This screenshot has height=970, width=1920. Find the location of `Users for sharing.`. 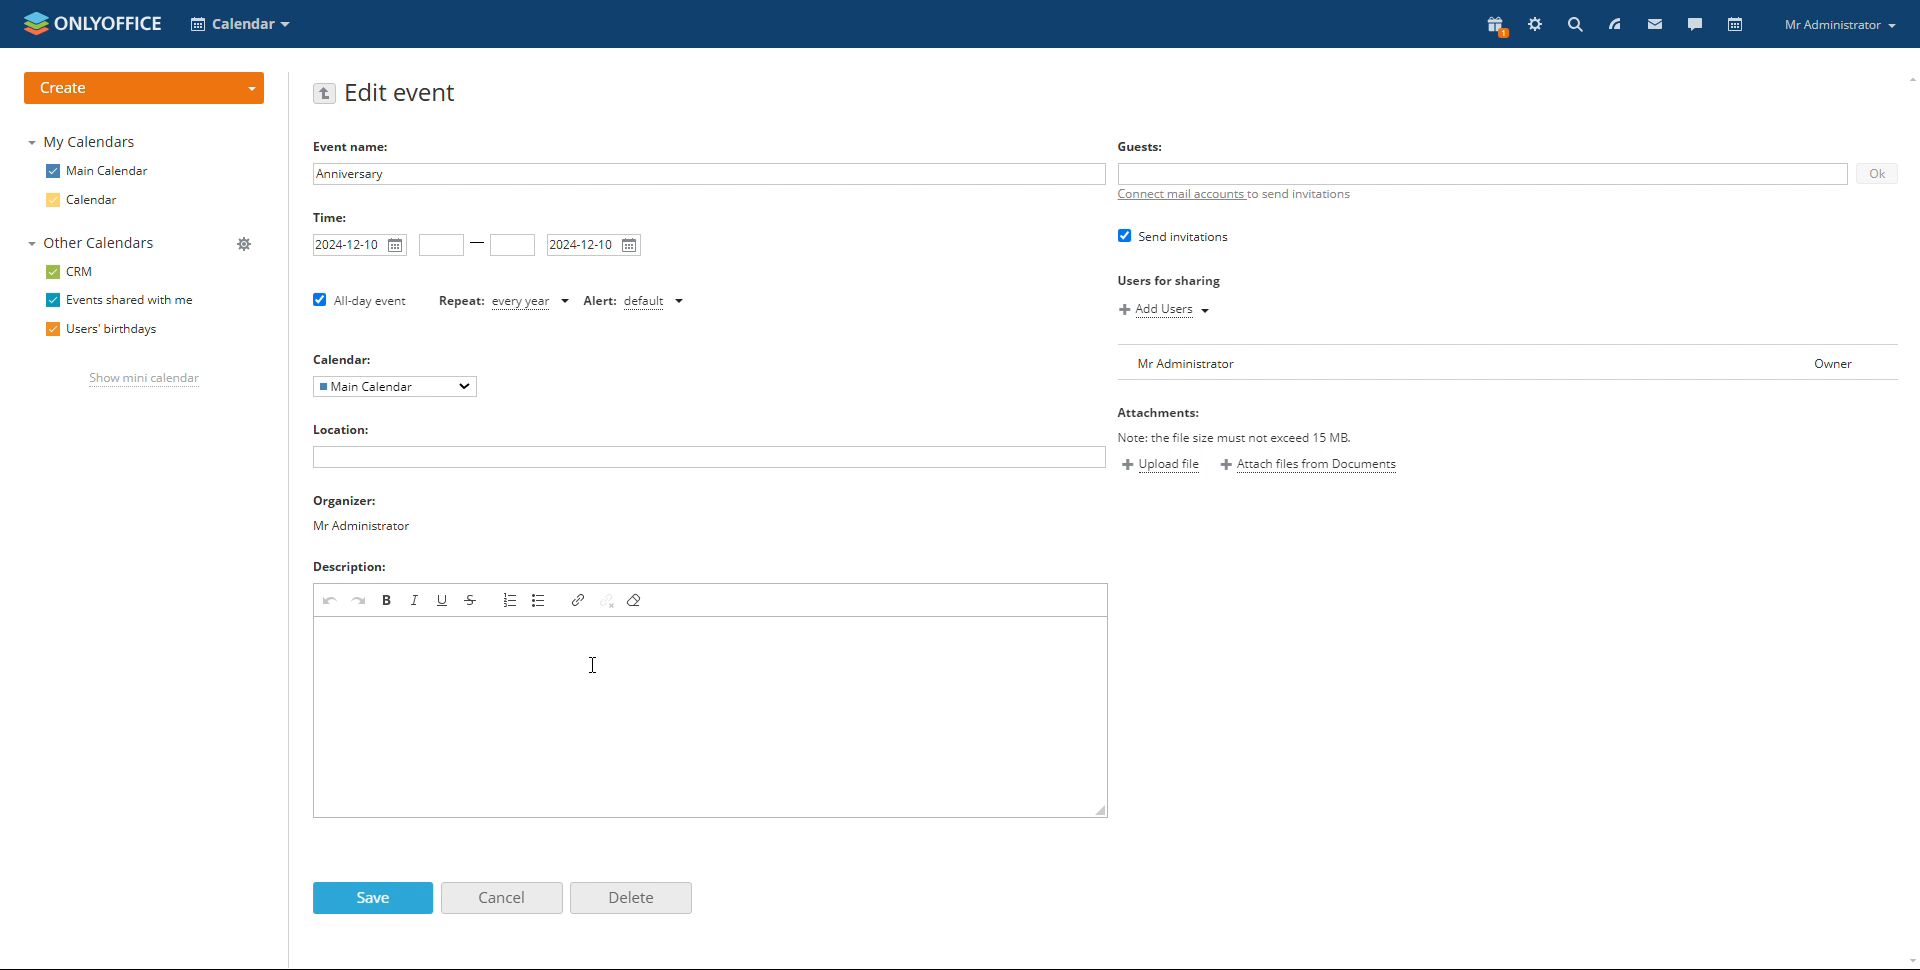

Users for sharing. is located at coordinates (1169, 280).